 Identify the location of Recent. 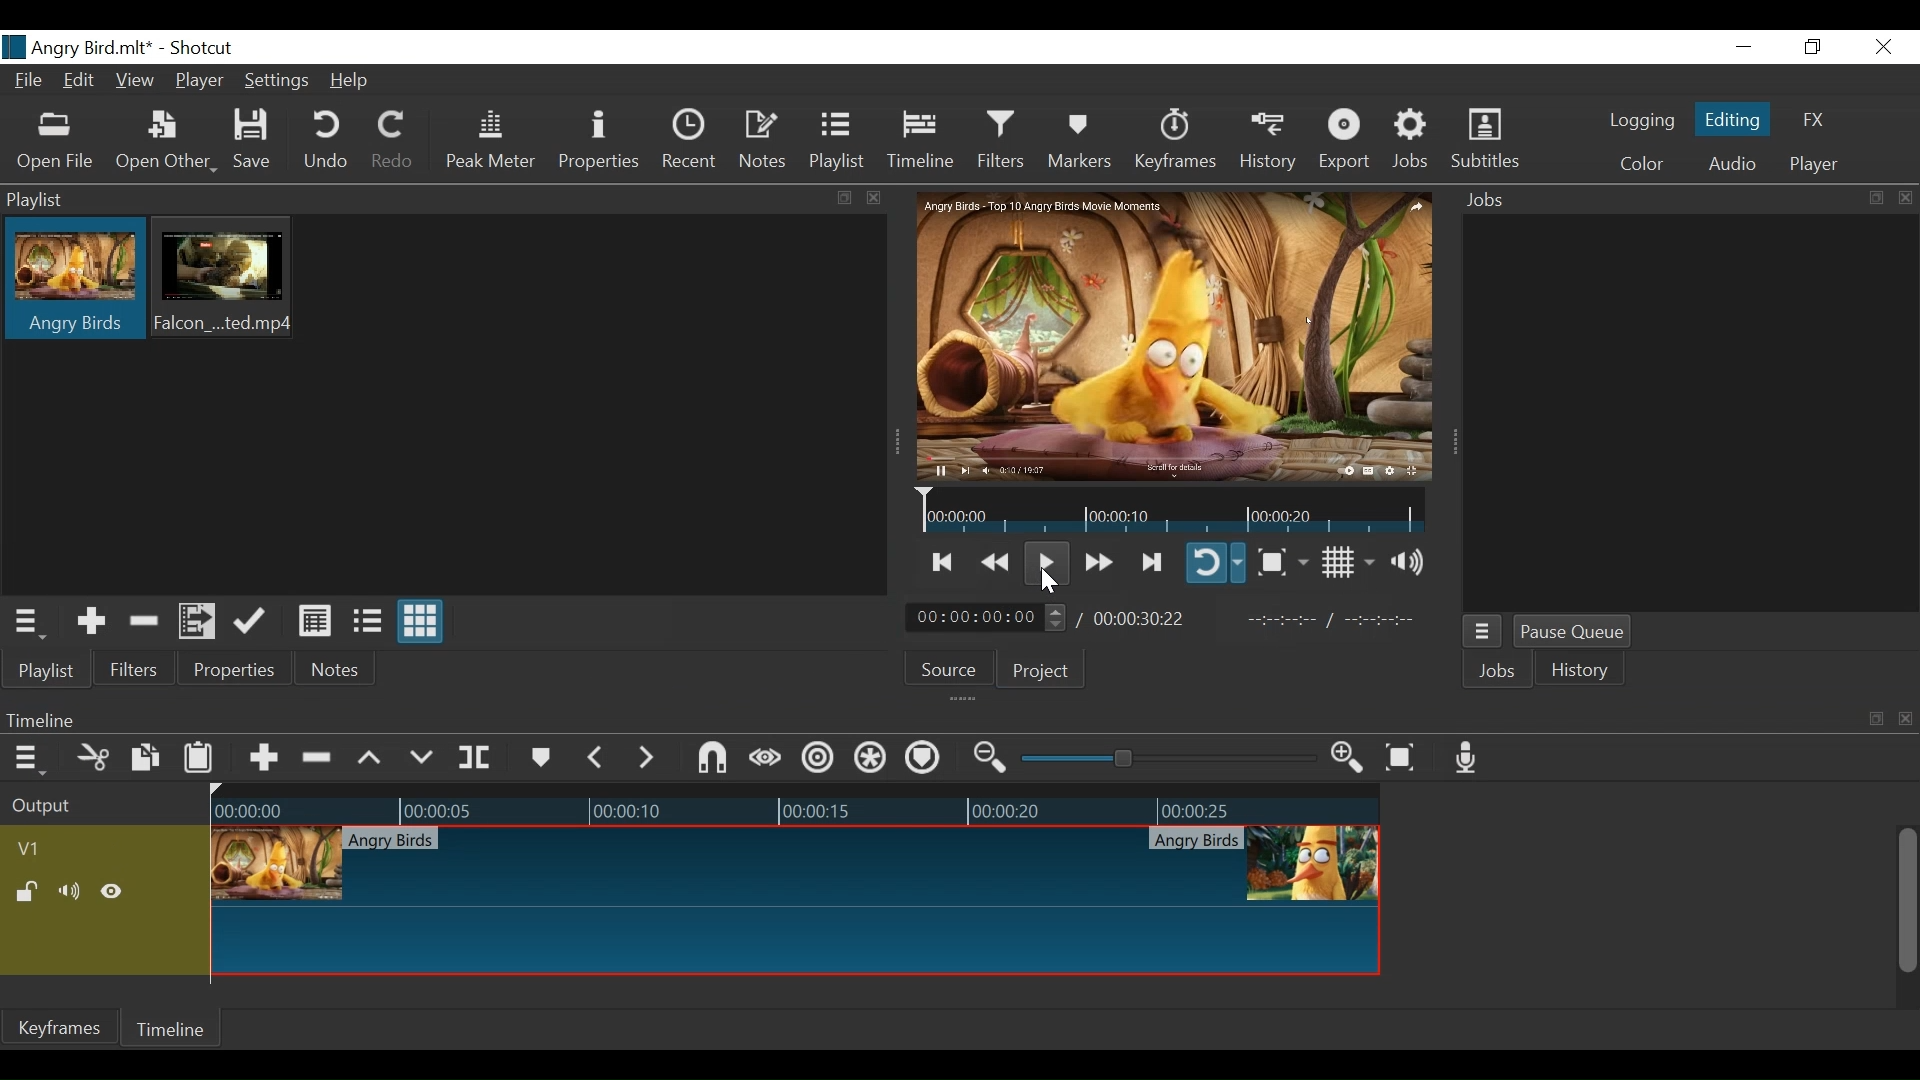
(693, 143).